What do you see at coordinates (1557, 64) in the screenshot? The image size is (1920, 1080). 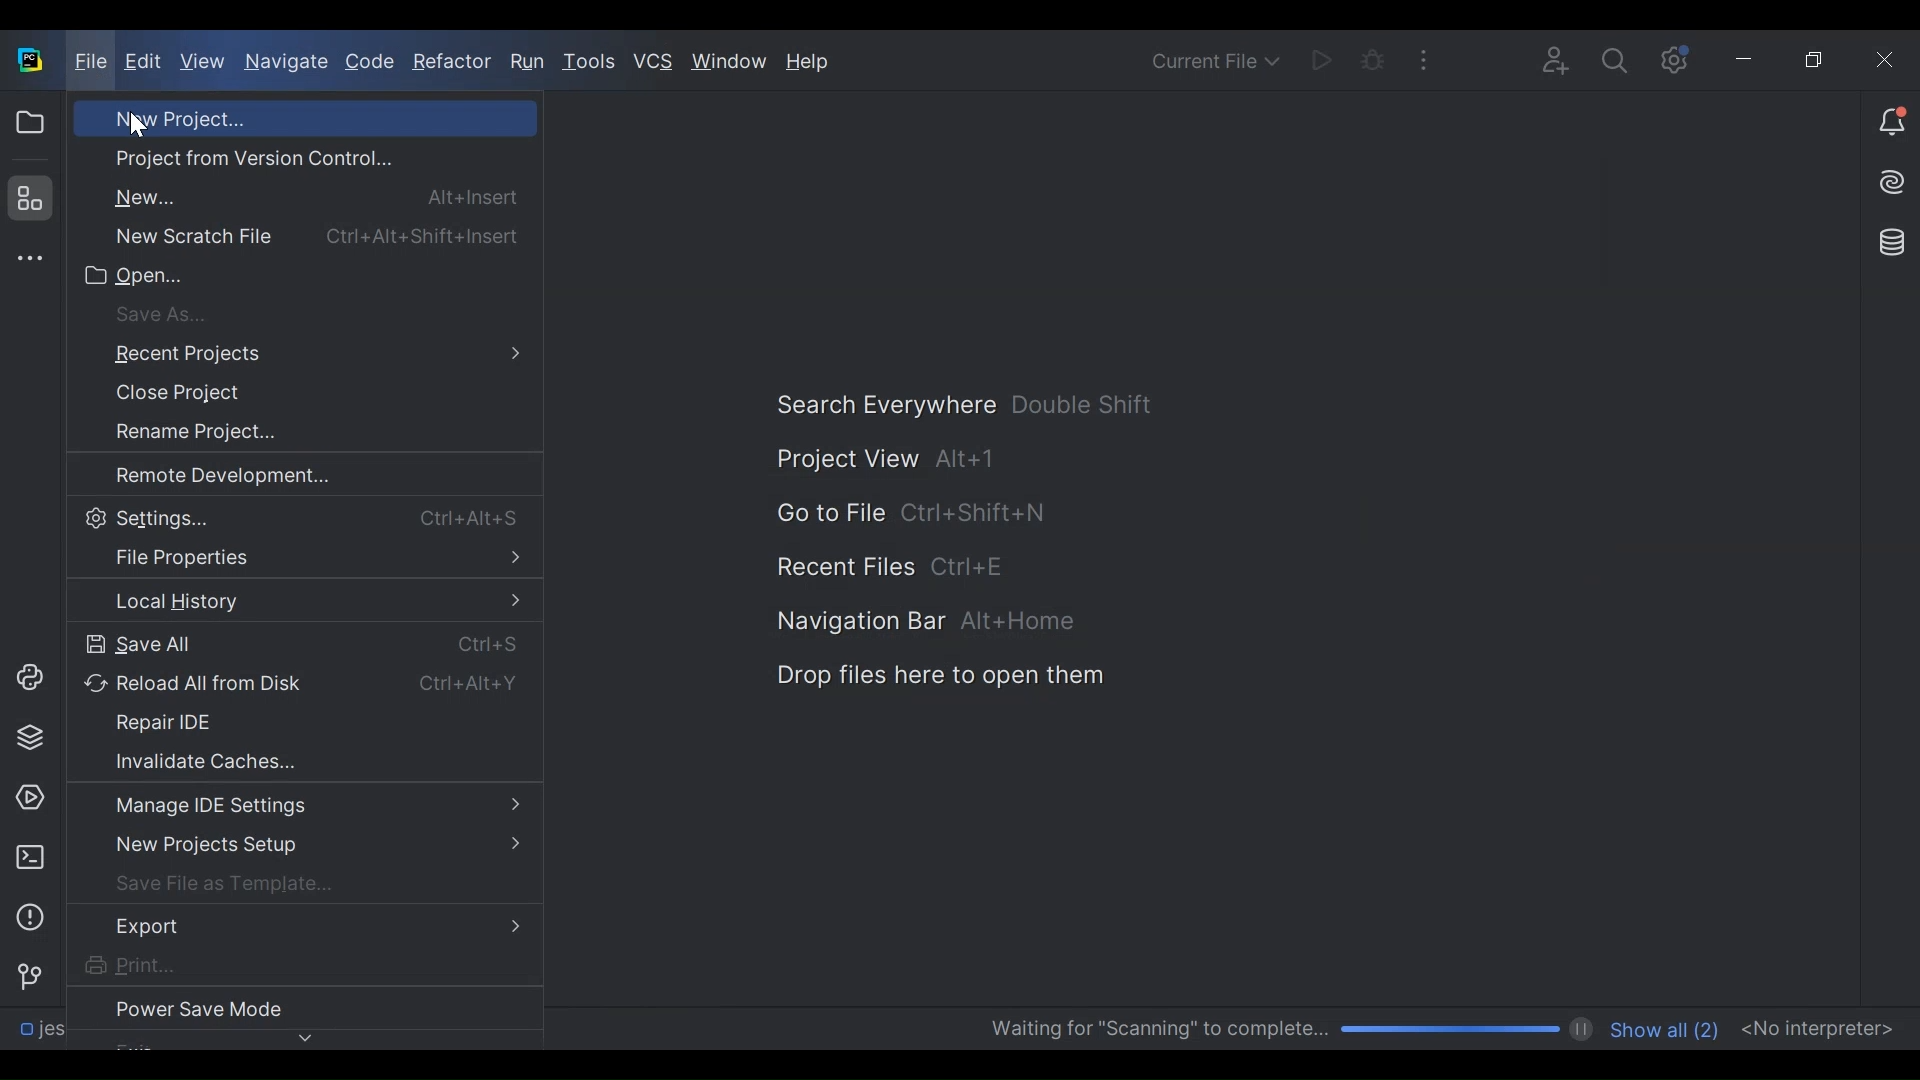 I see `Code with me` at bounding box center [1557, 64].